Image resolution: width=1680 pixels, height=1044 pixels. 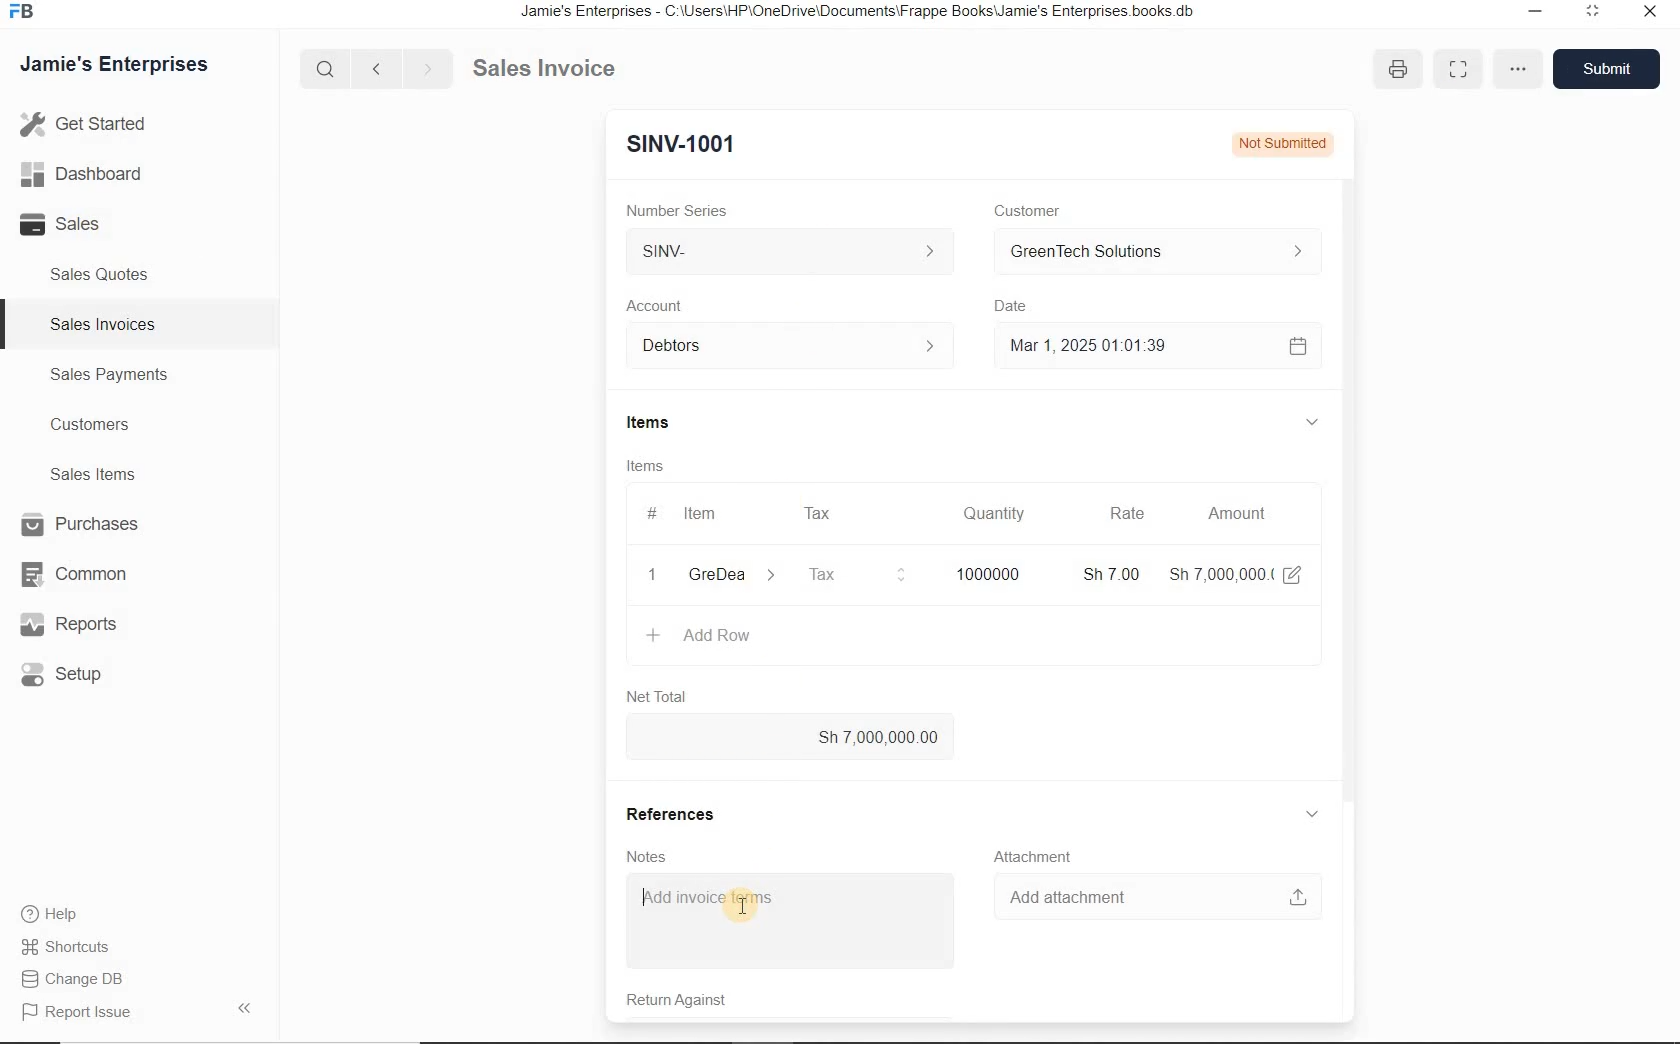 I want to click on Change DB, so click(x=75, y=978).